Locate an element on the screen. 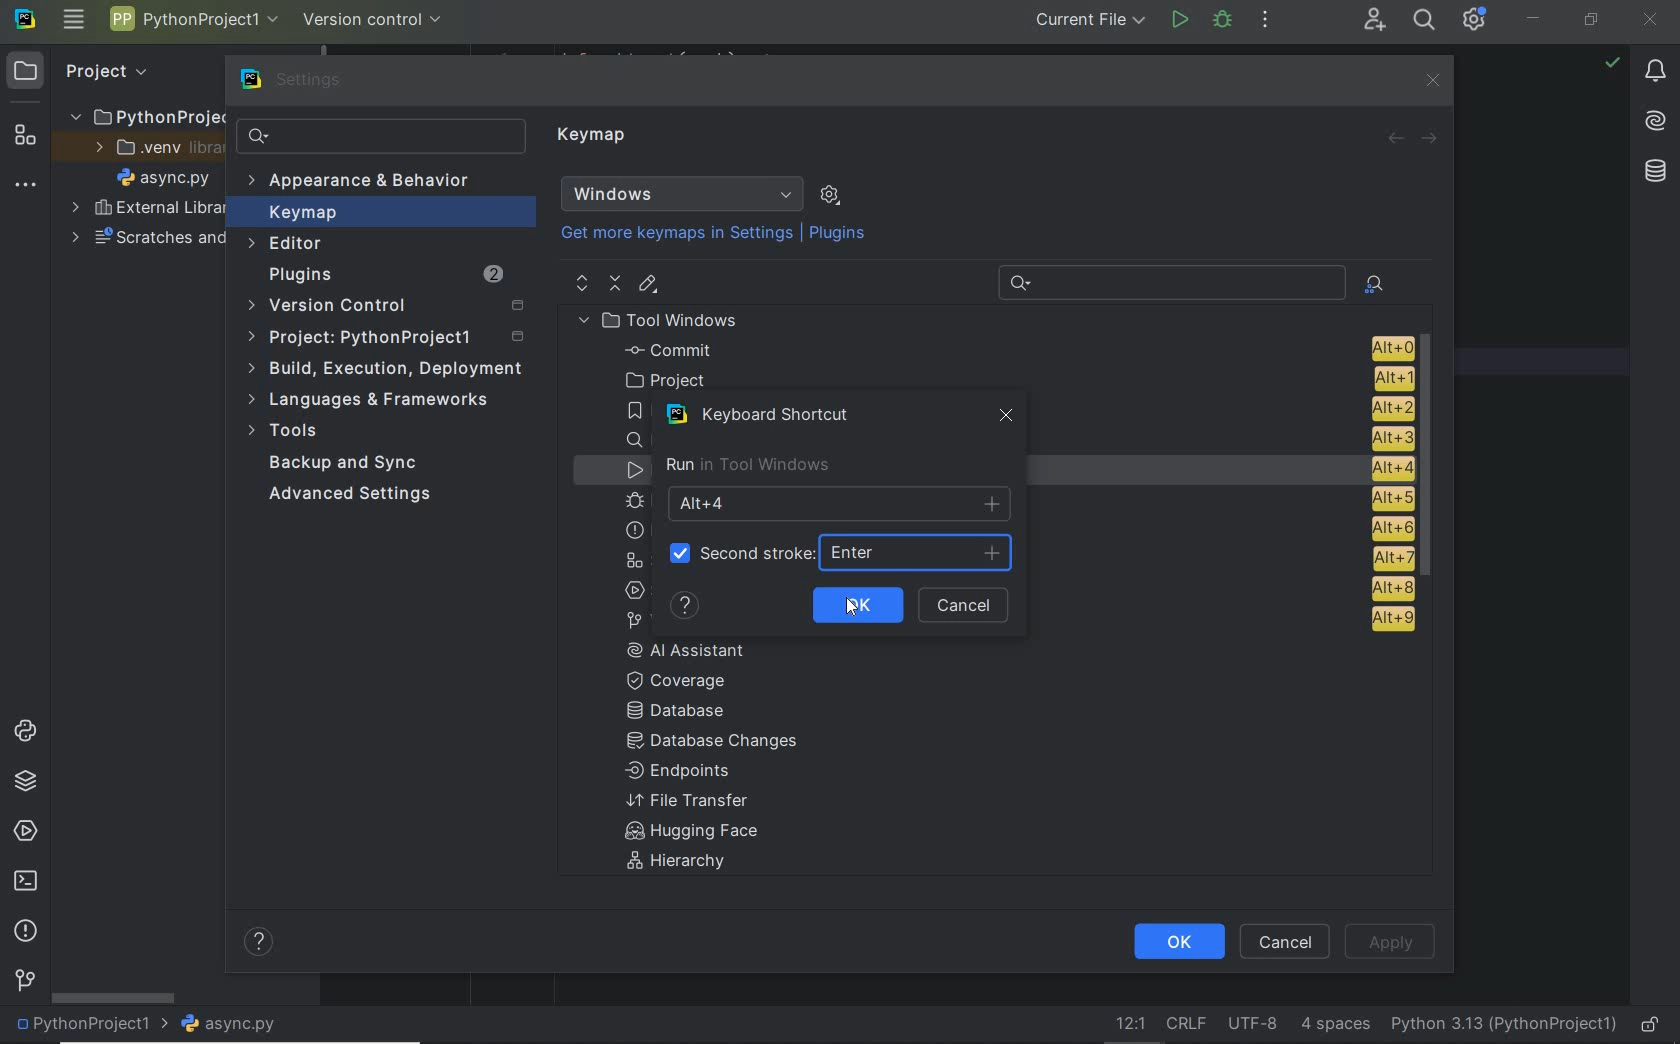  Indent is located at coordinates (1335, 1026).